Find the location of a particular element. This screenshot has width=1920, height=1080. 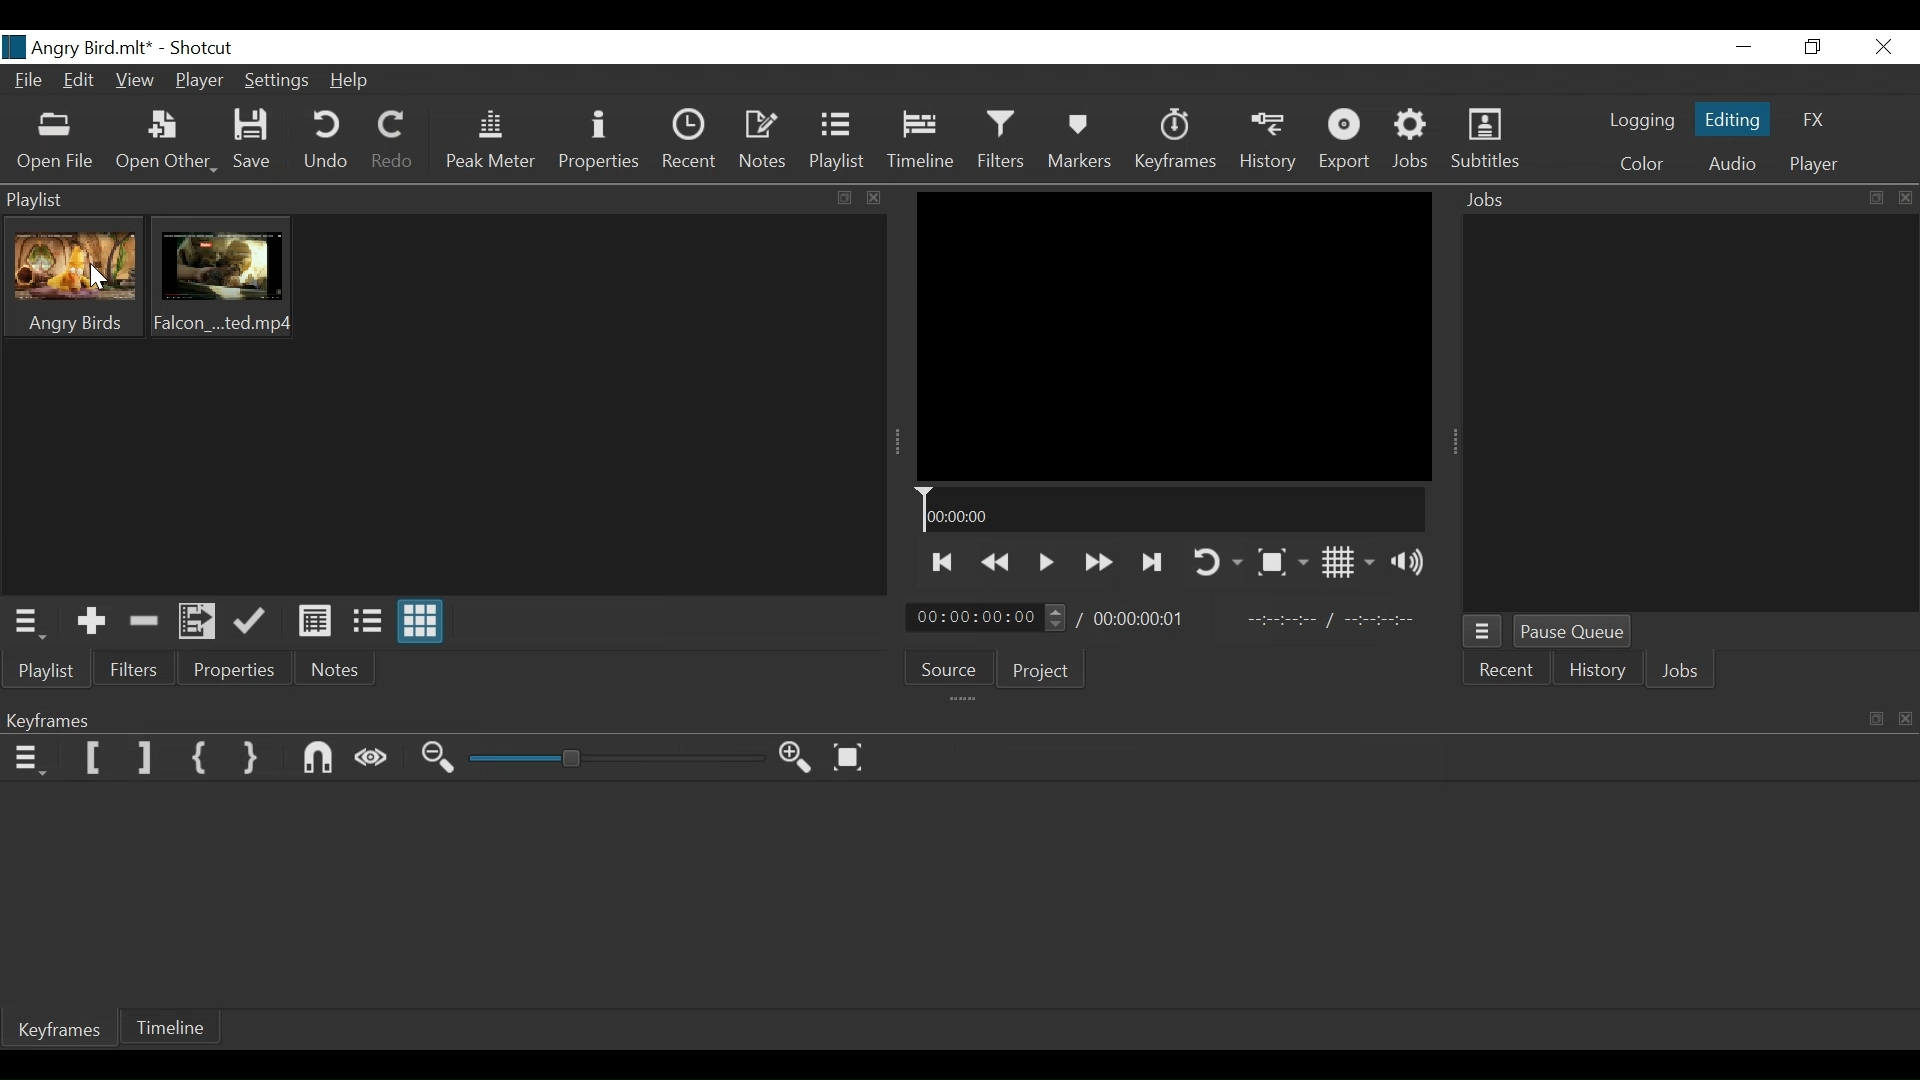

Skip to the previous point is located at coordinates (943, 563).